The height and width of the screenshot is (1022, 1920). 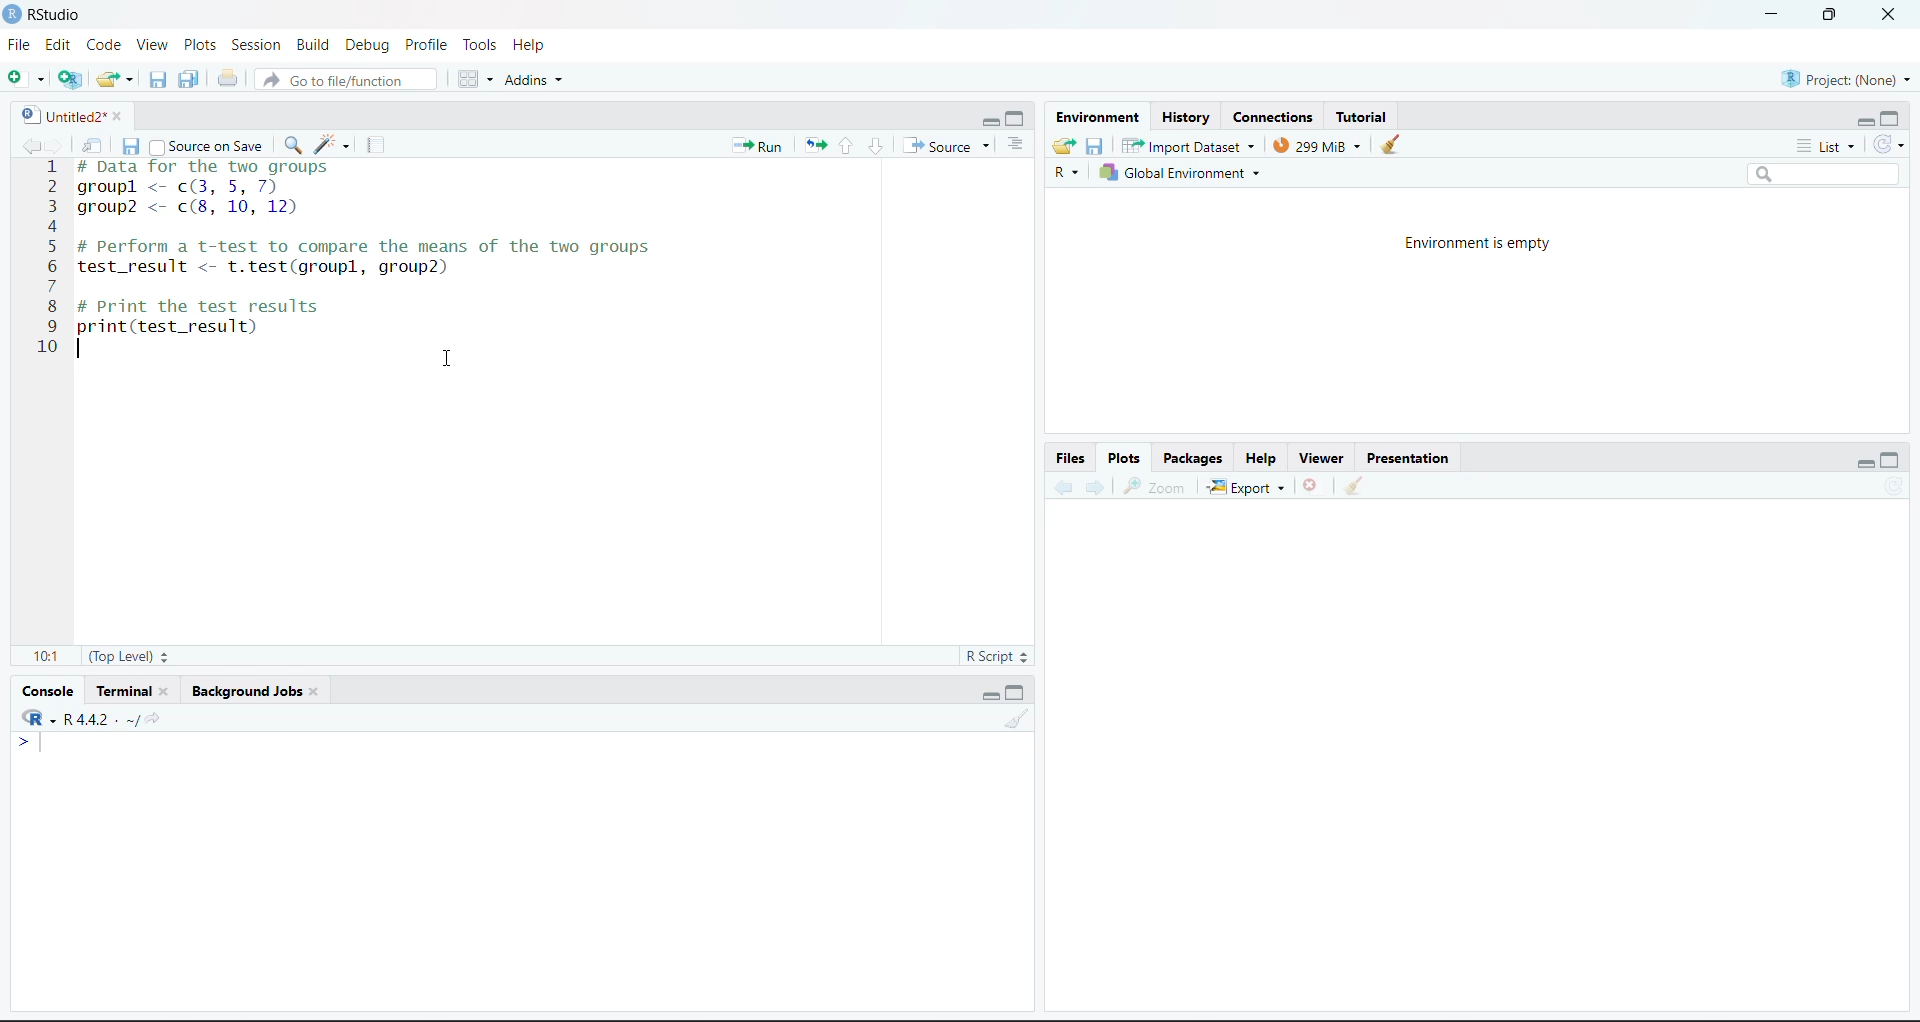 I want to click on load workspace, so click(x=1065, y=146).